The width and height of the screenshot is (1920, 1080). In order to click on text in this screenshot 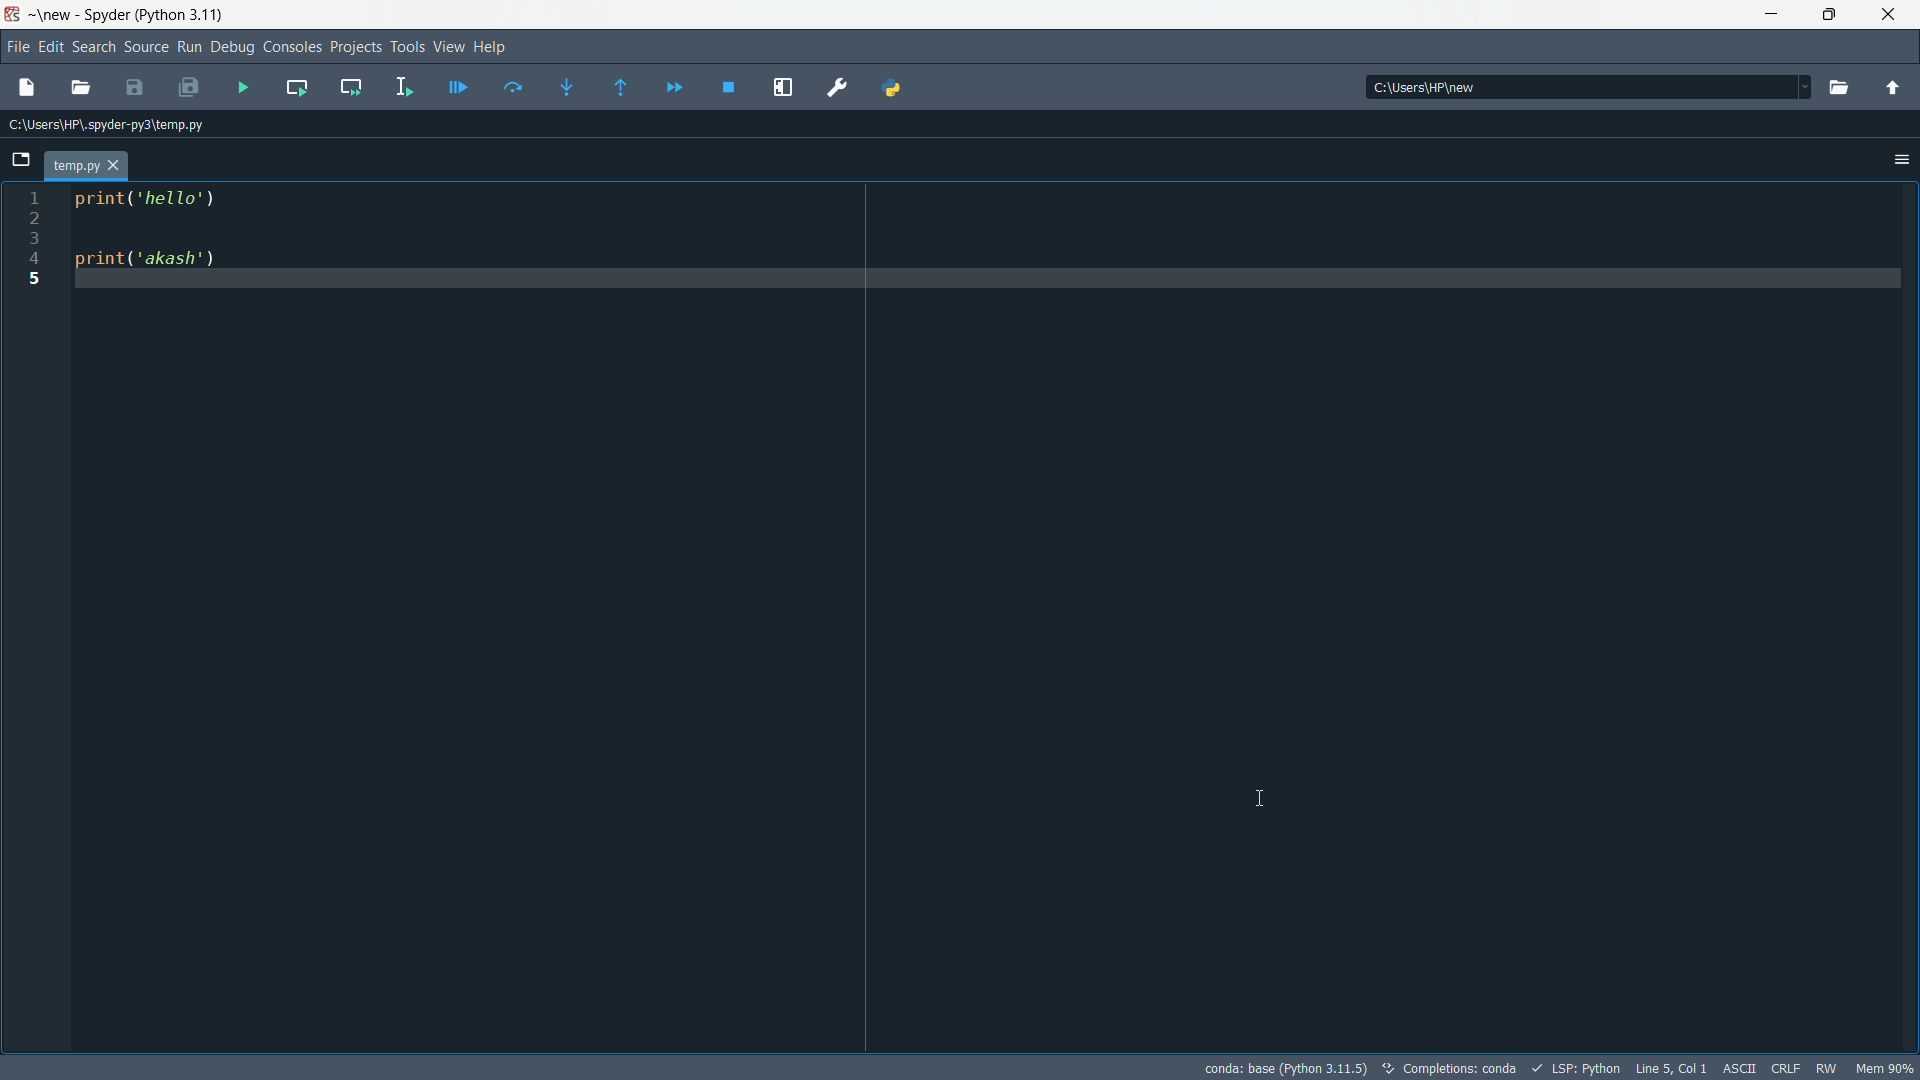, I will do `click(1473, 1068)`.